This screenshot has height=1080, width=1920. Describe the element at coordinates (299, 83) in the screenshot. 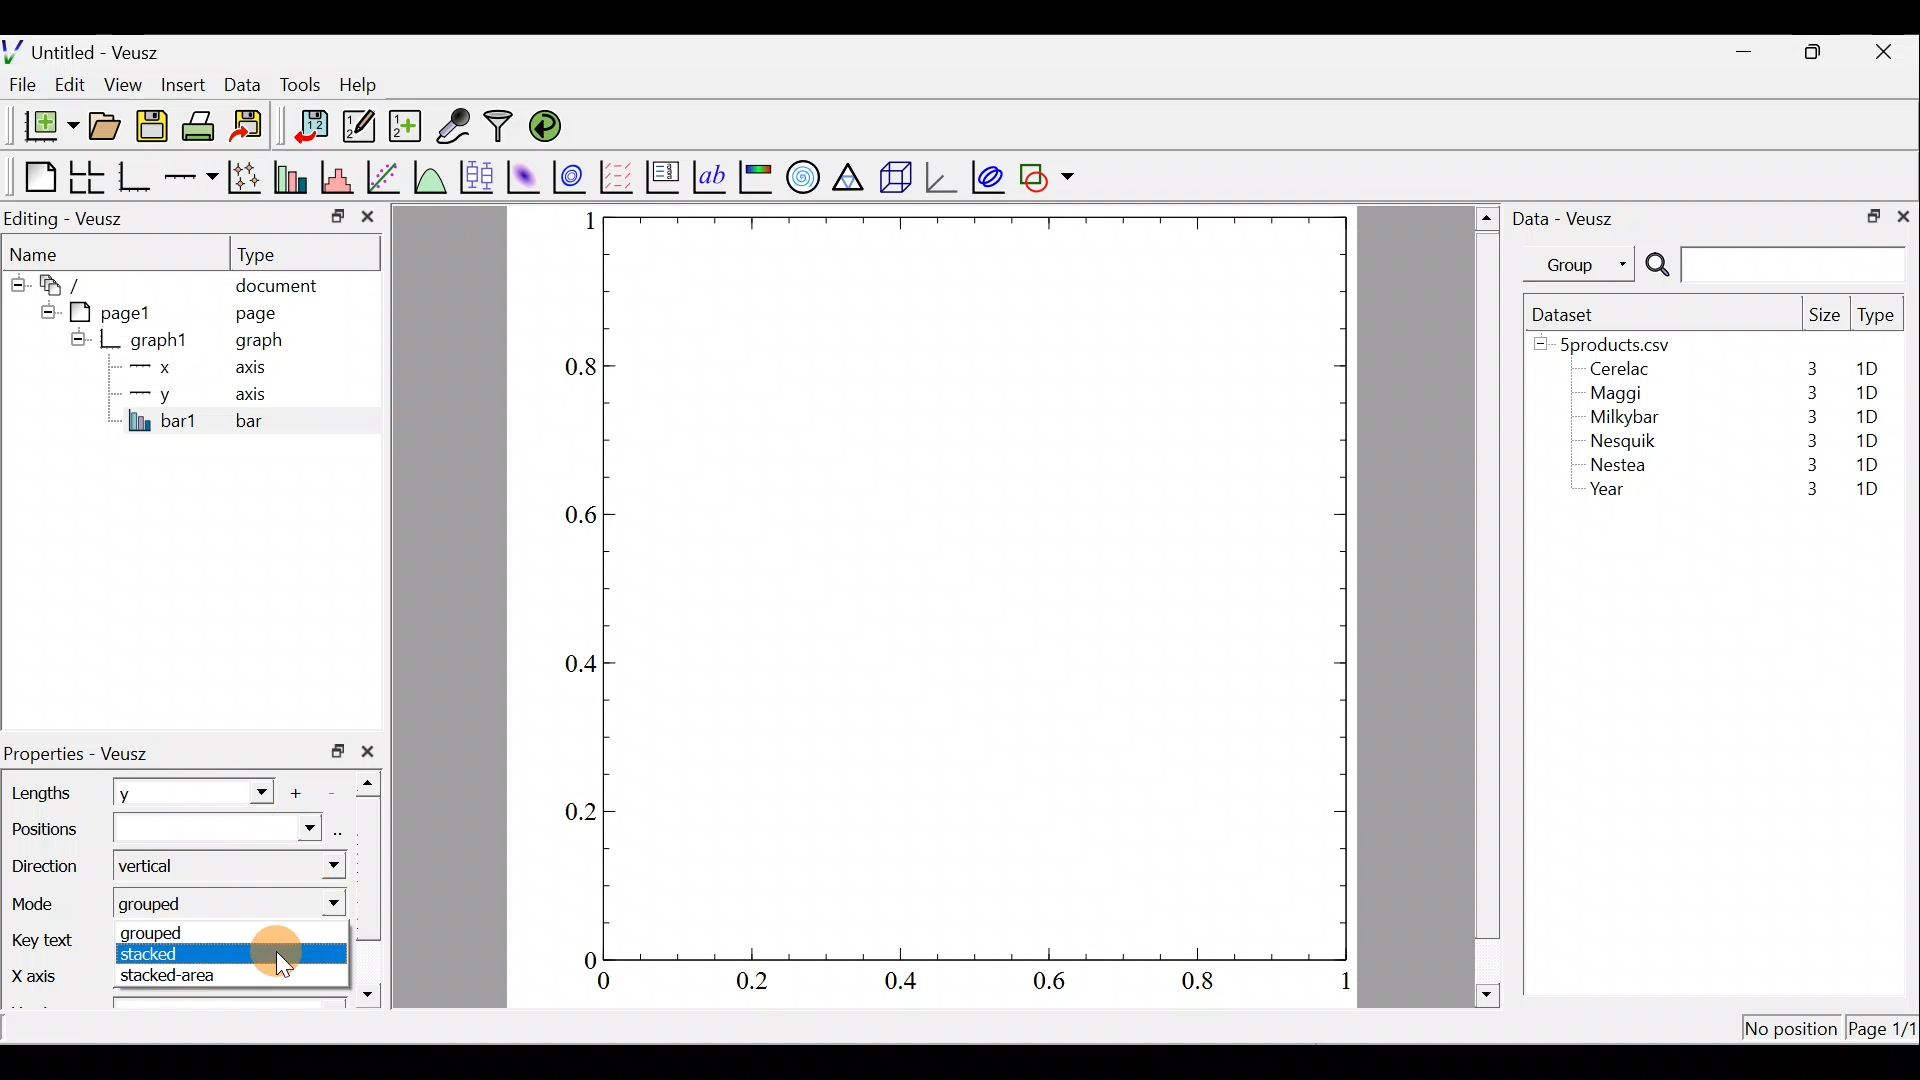

I see `Tools` at that location.